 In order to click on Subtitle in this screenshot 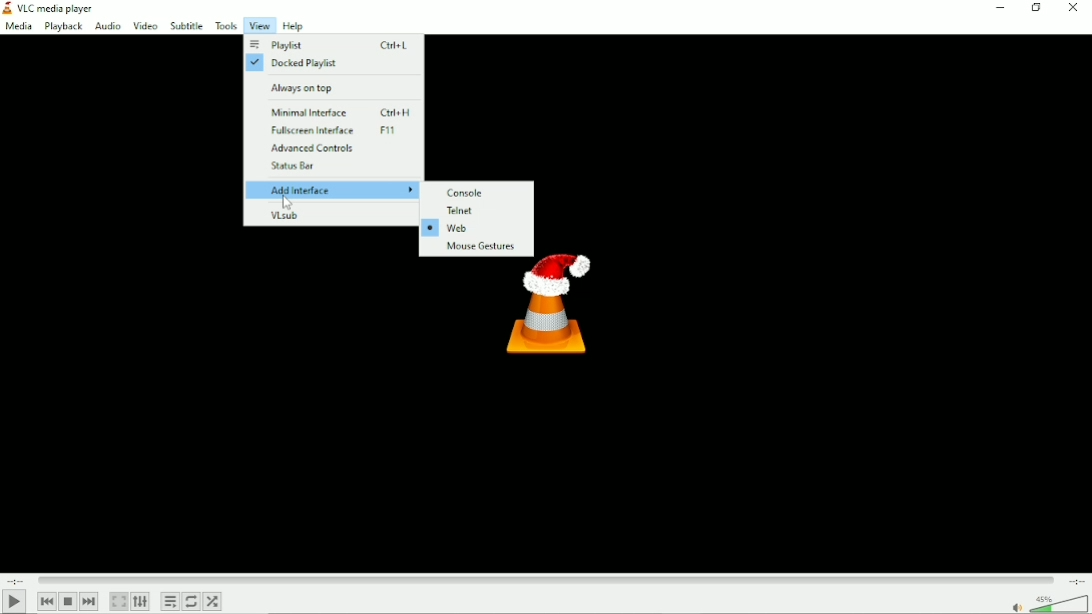, I will do `click(187, 25)`.